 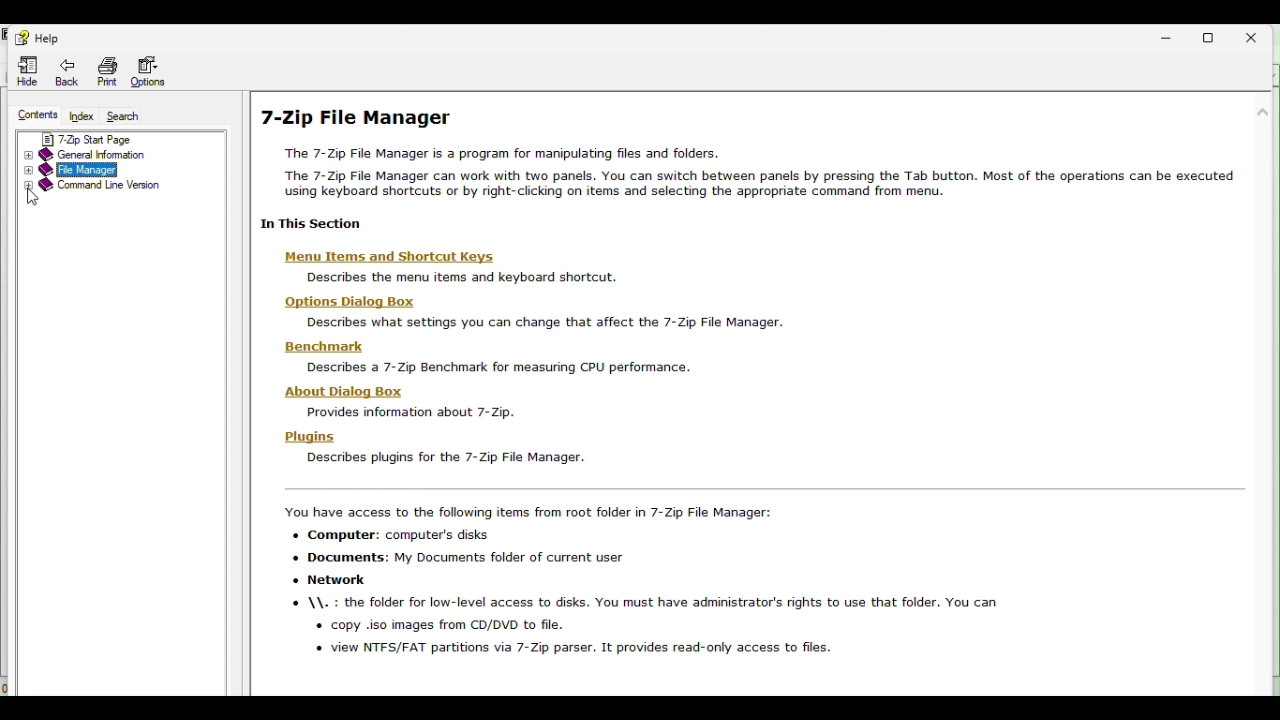 What do you see at coordinates (38, 38) in the screenshot?
I see `help` at bounding box center [38, 38].